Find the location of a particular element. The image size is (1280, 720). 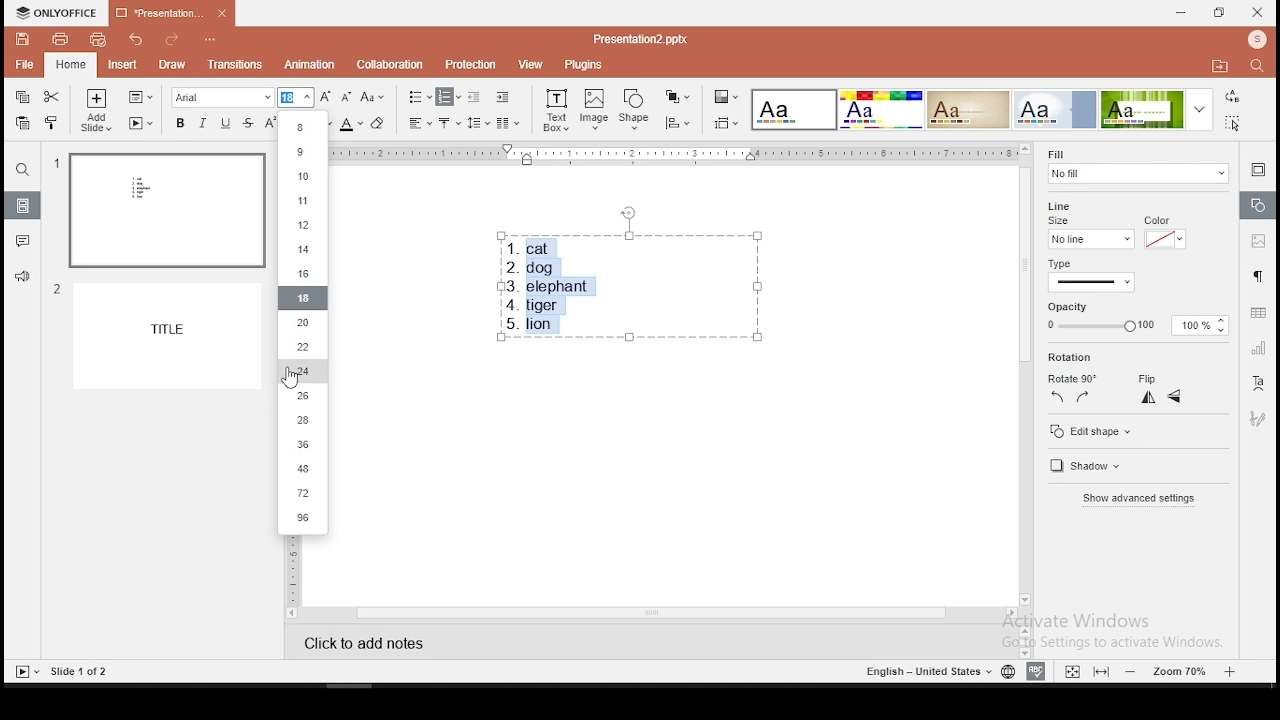

slide 2 is located at coordinates (155, 335).